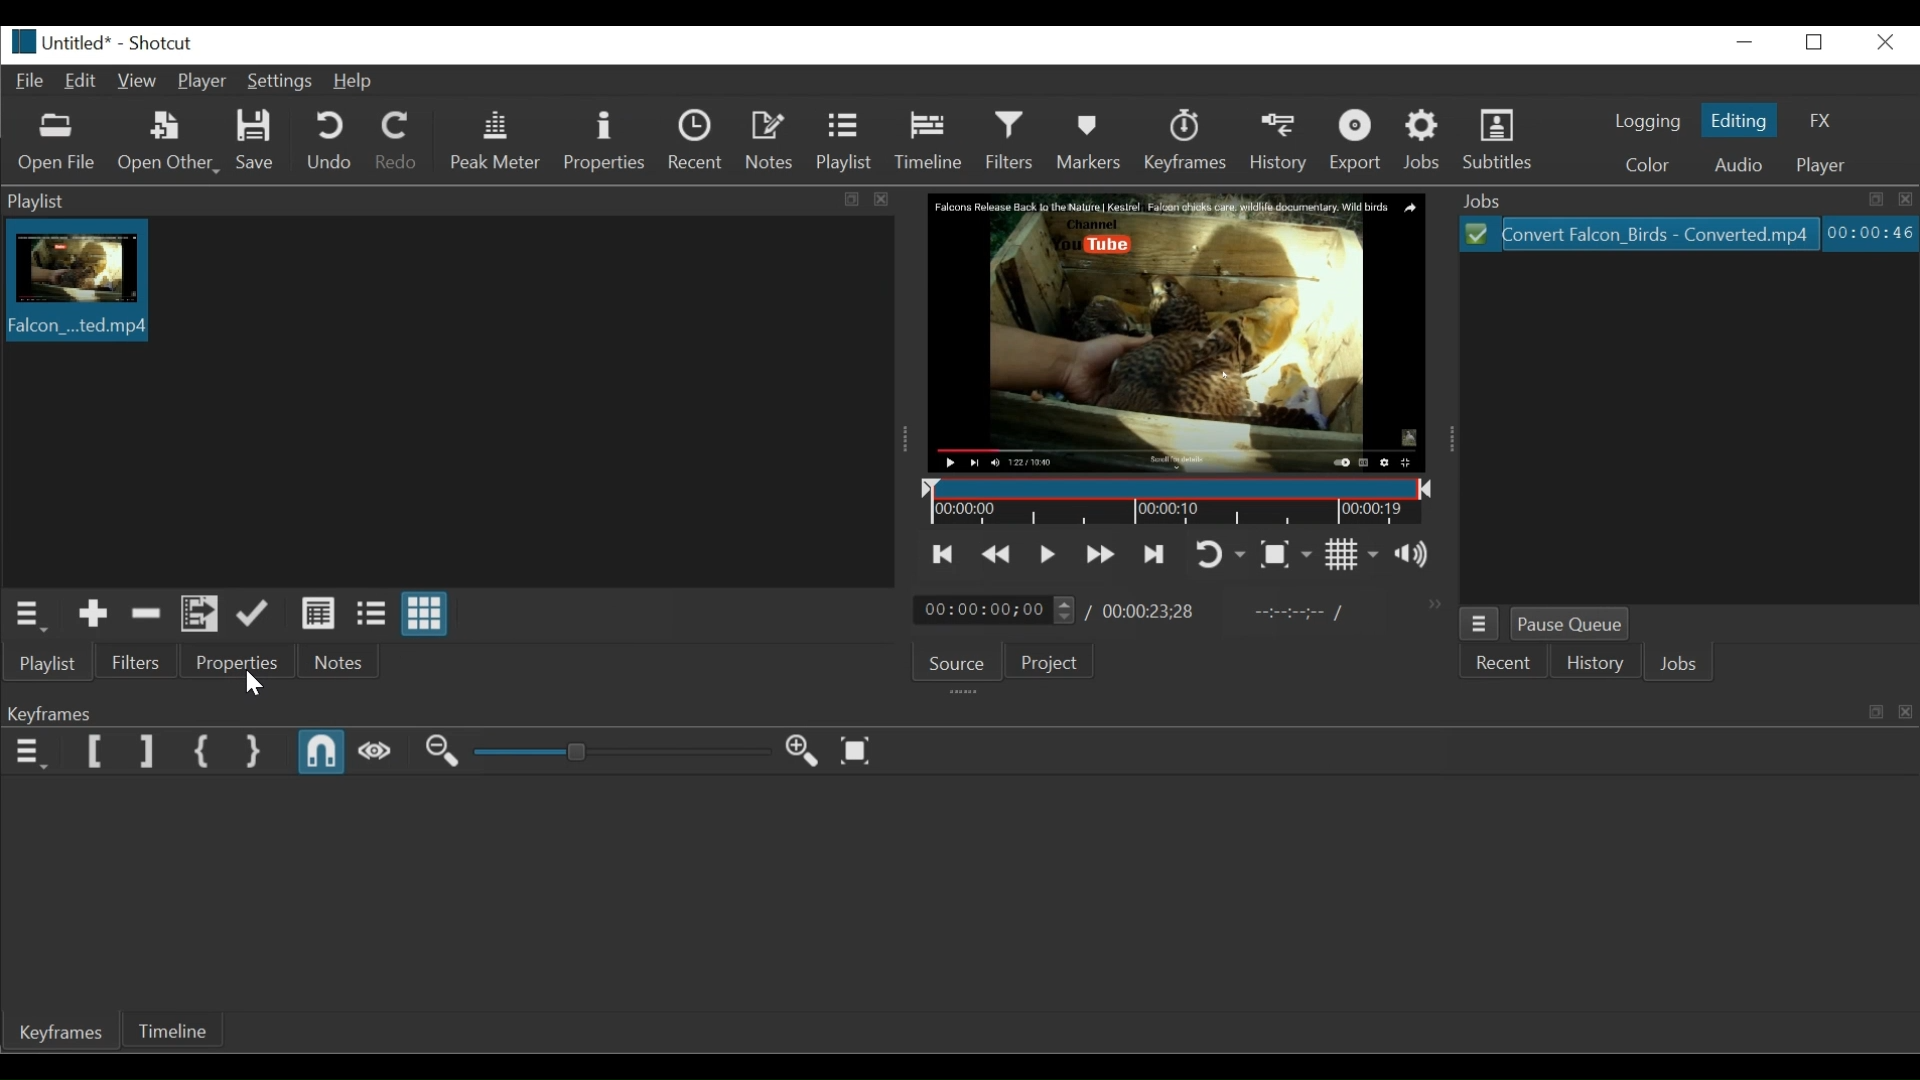 This screenshot has width=1920, height=1080. I want to click on Add files to the playlist, so click(199, 614).